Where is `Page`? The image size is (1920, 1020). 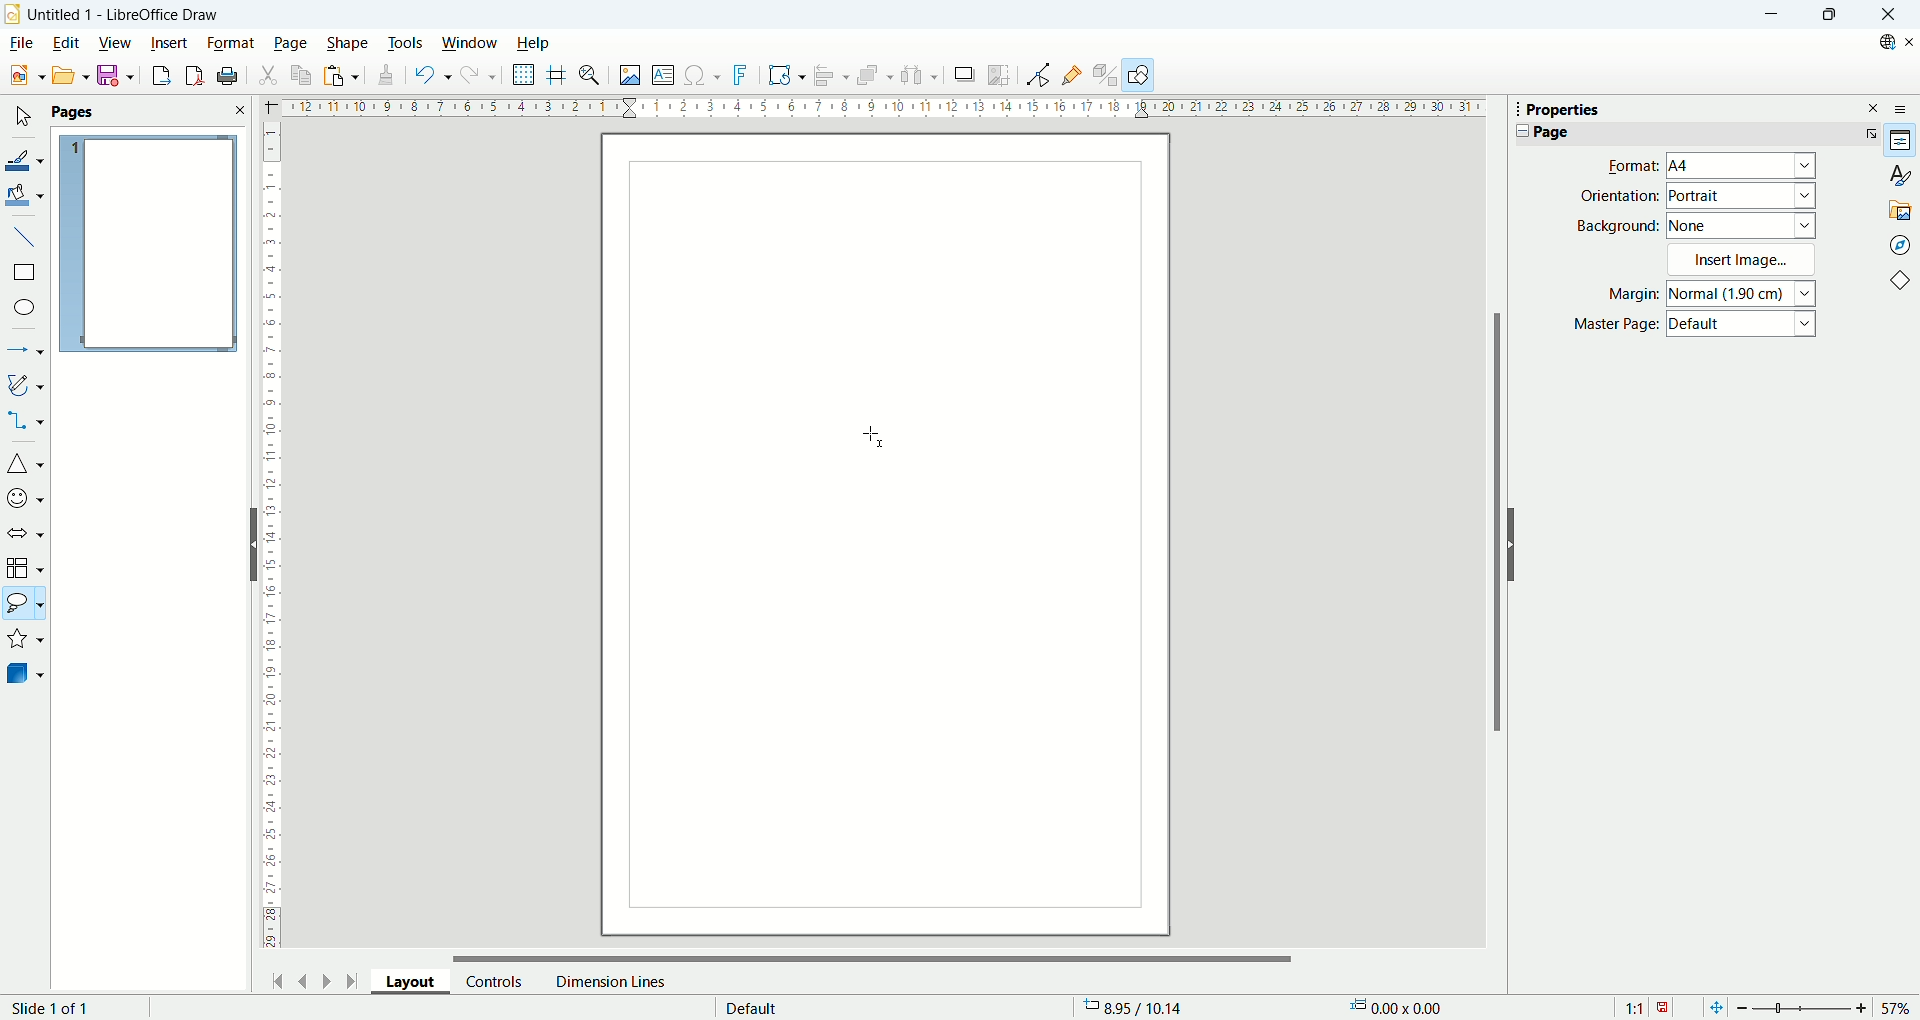
Page is located at coordinates (1551, 132).